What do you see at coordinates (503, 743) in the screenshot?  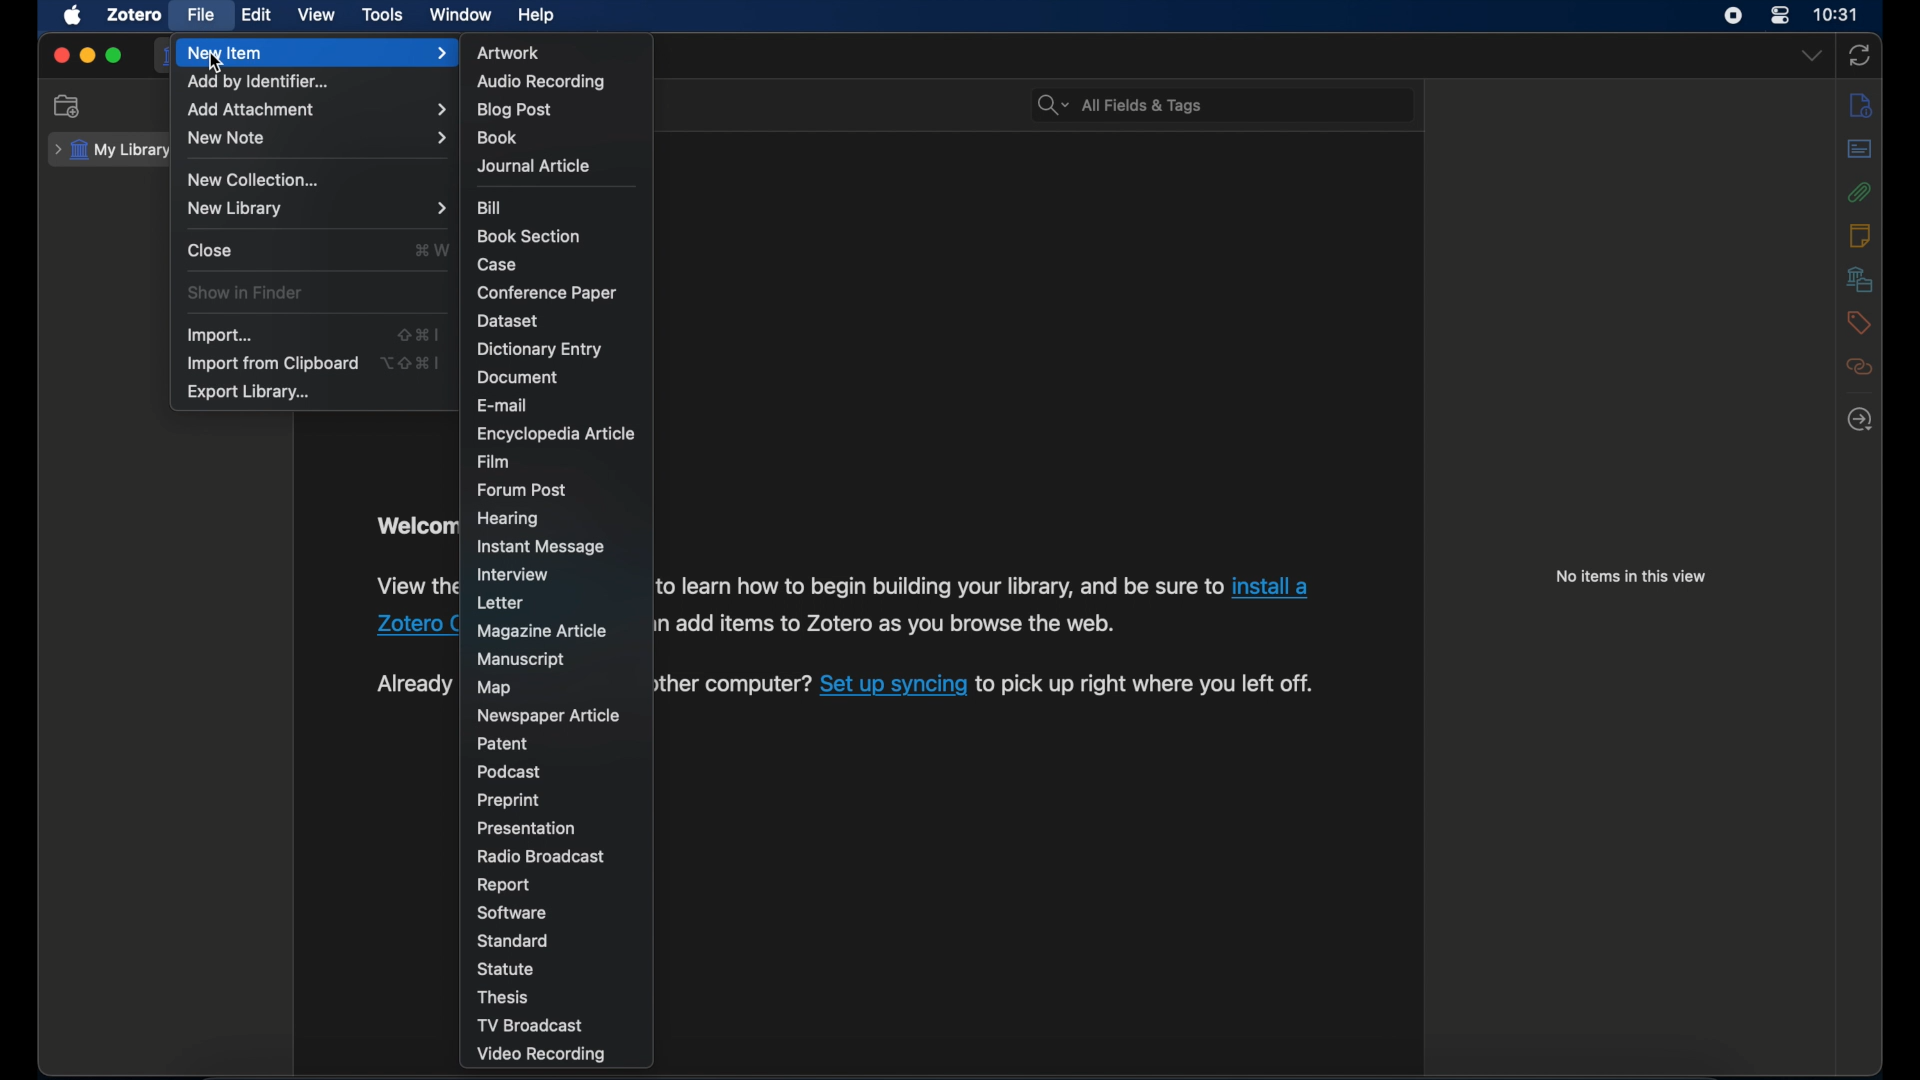 I see `patent` at bounding box center [503, 743].